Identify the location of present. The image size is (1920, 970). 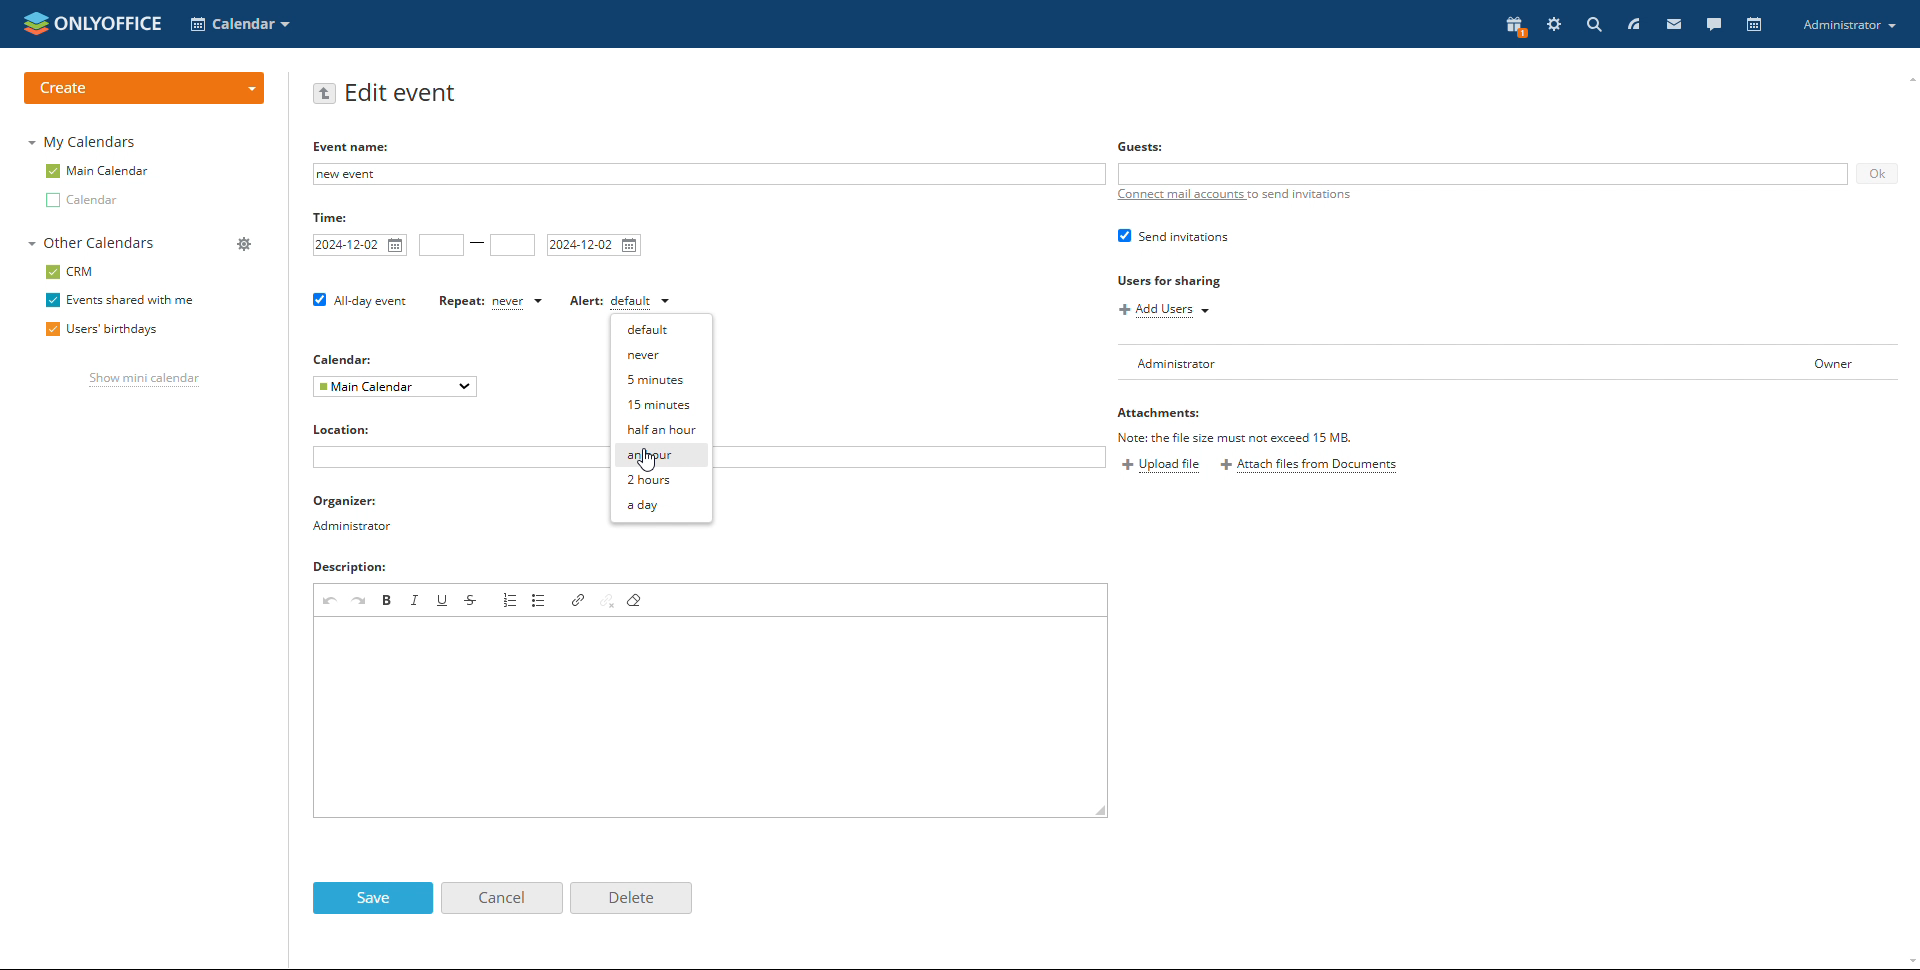
(1515, 26).